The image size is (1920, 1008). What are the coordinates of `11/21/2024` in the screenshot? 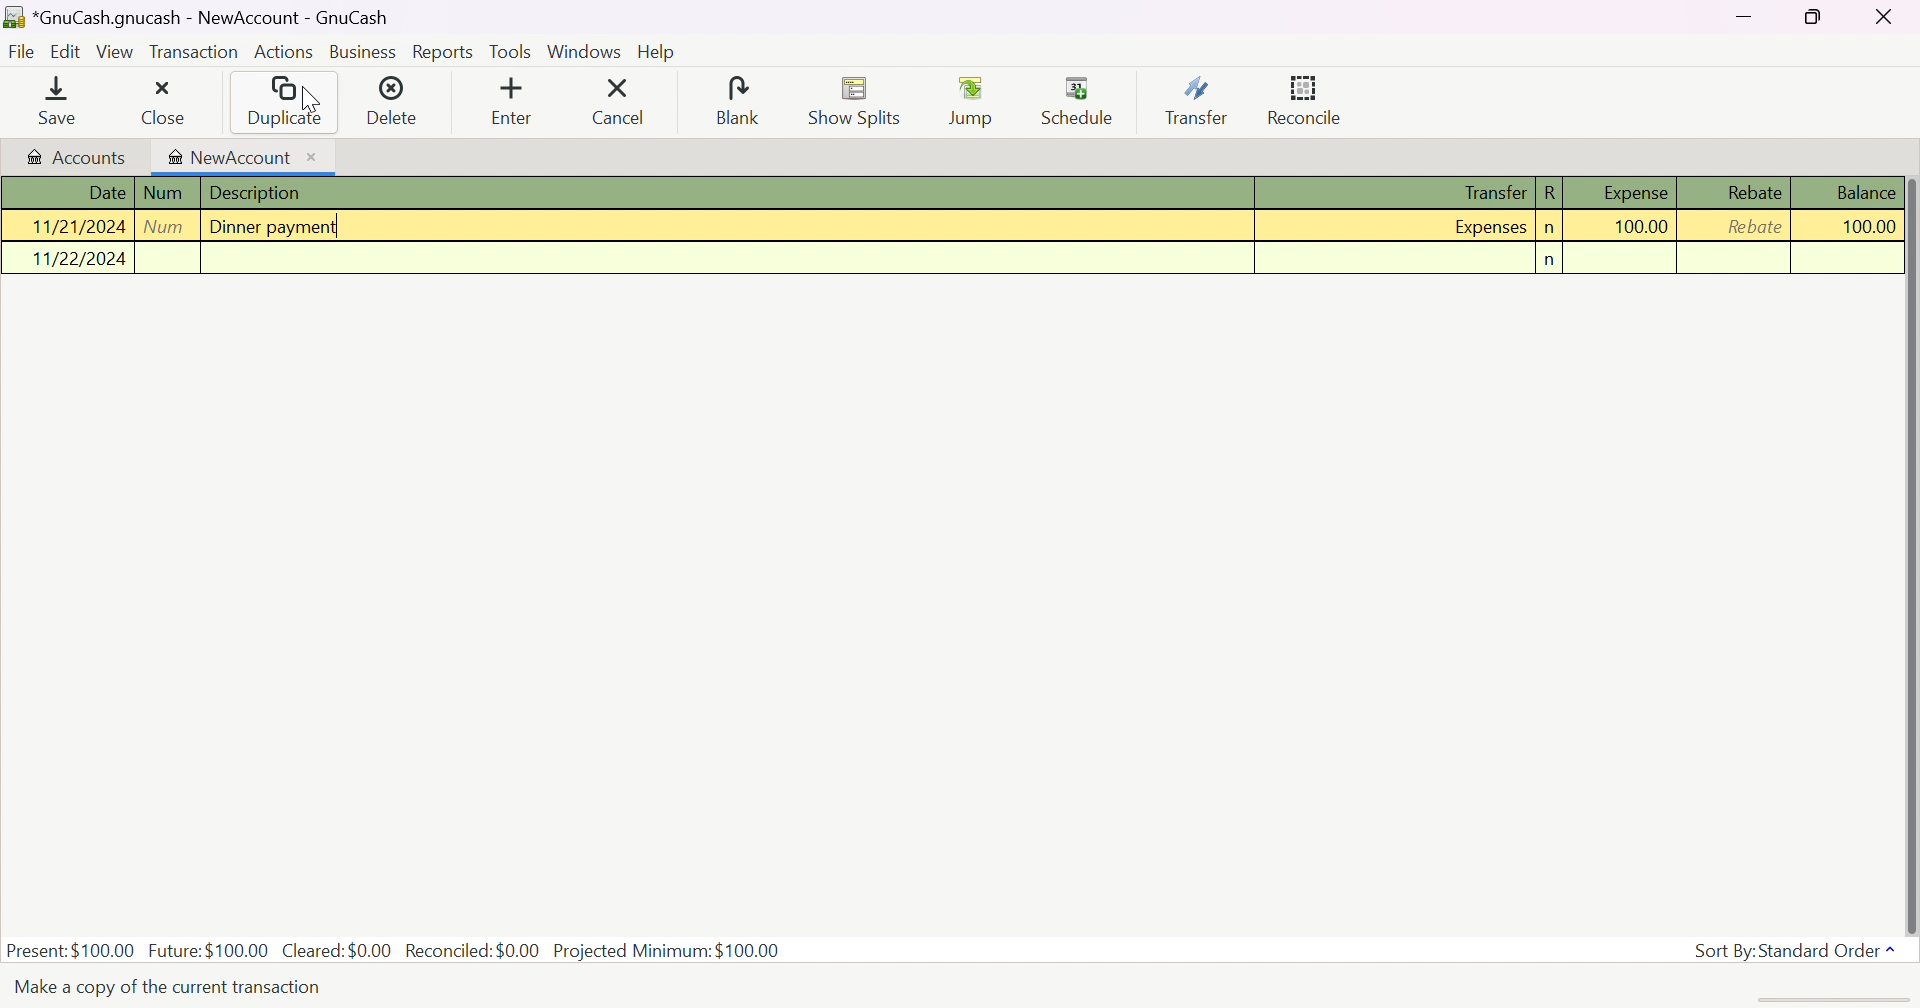 It's located at (76, 226).